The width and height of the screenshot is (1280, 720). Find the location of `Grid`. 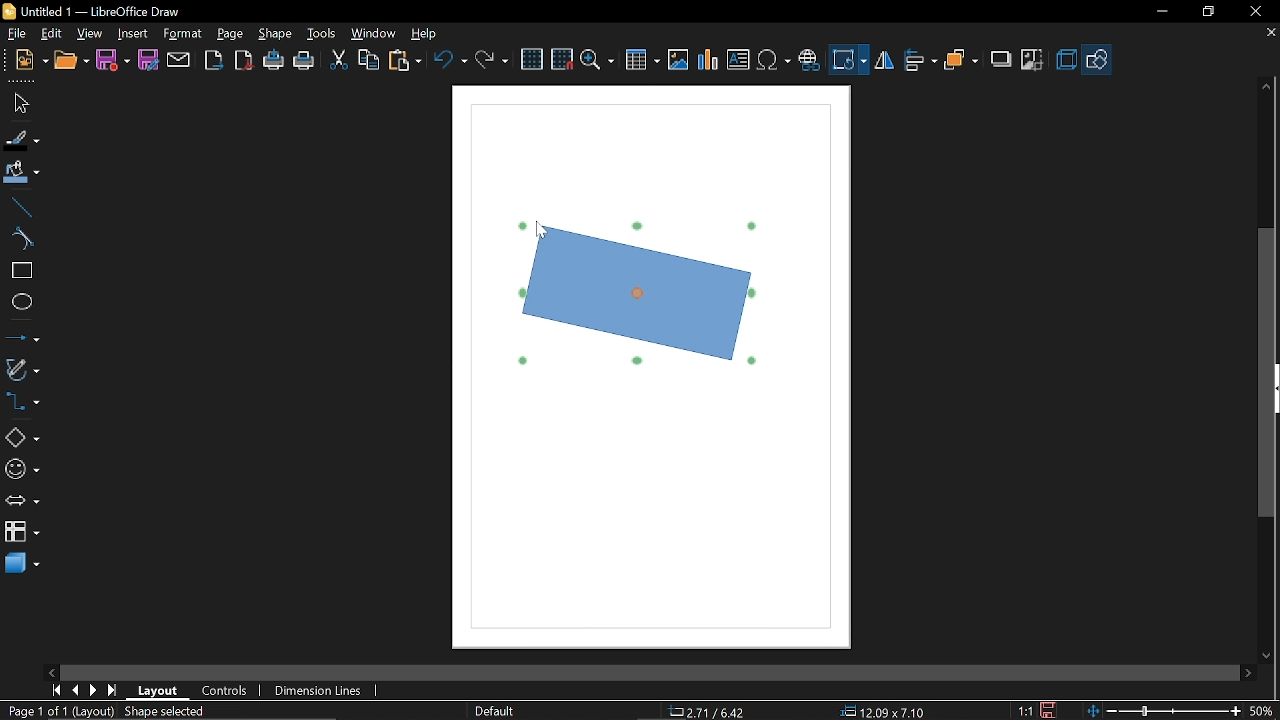

Grid is located at coordinates (533, 60).